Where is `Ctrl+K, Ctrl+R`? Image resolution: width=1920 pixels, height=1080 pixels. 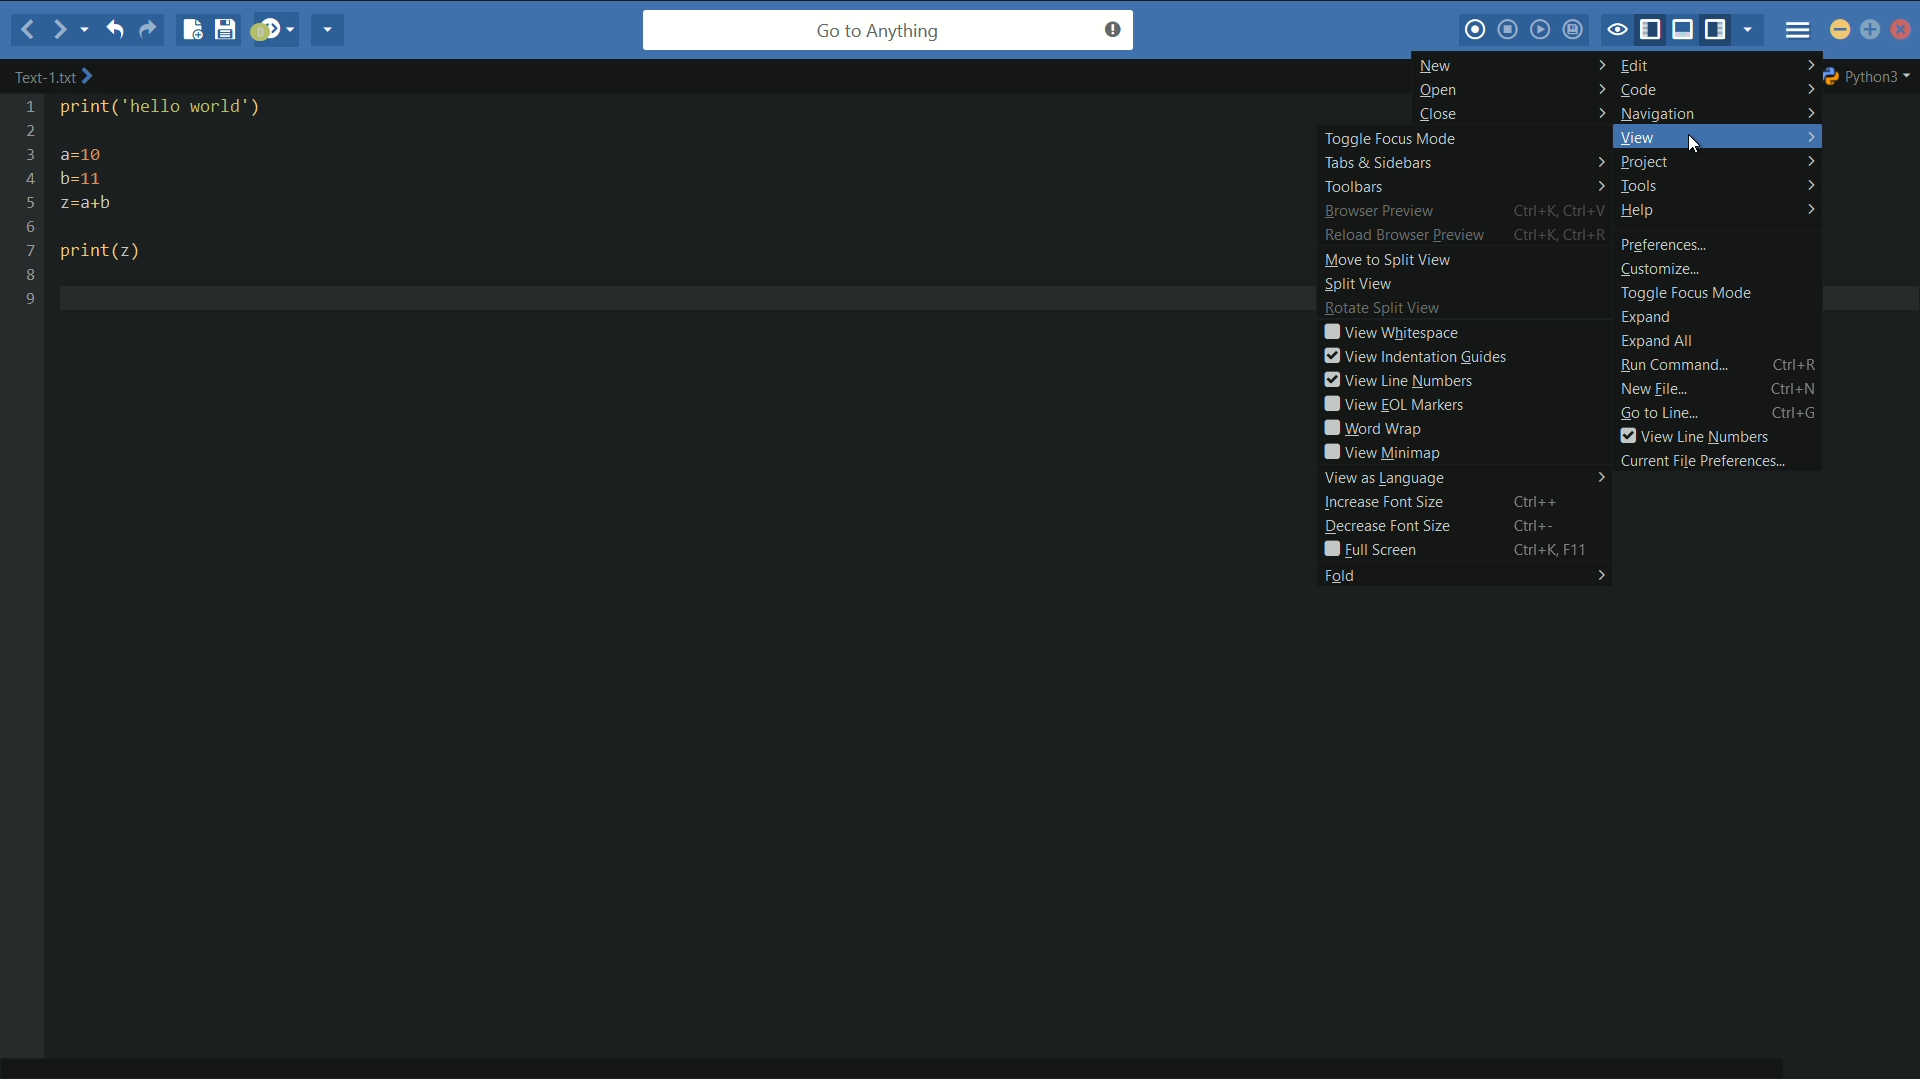 Ctrl+K, Ctrl+R is located at coordinates (1563, 235).